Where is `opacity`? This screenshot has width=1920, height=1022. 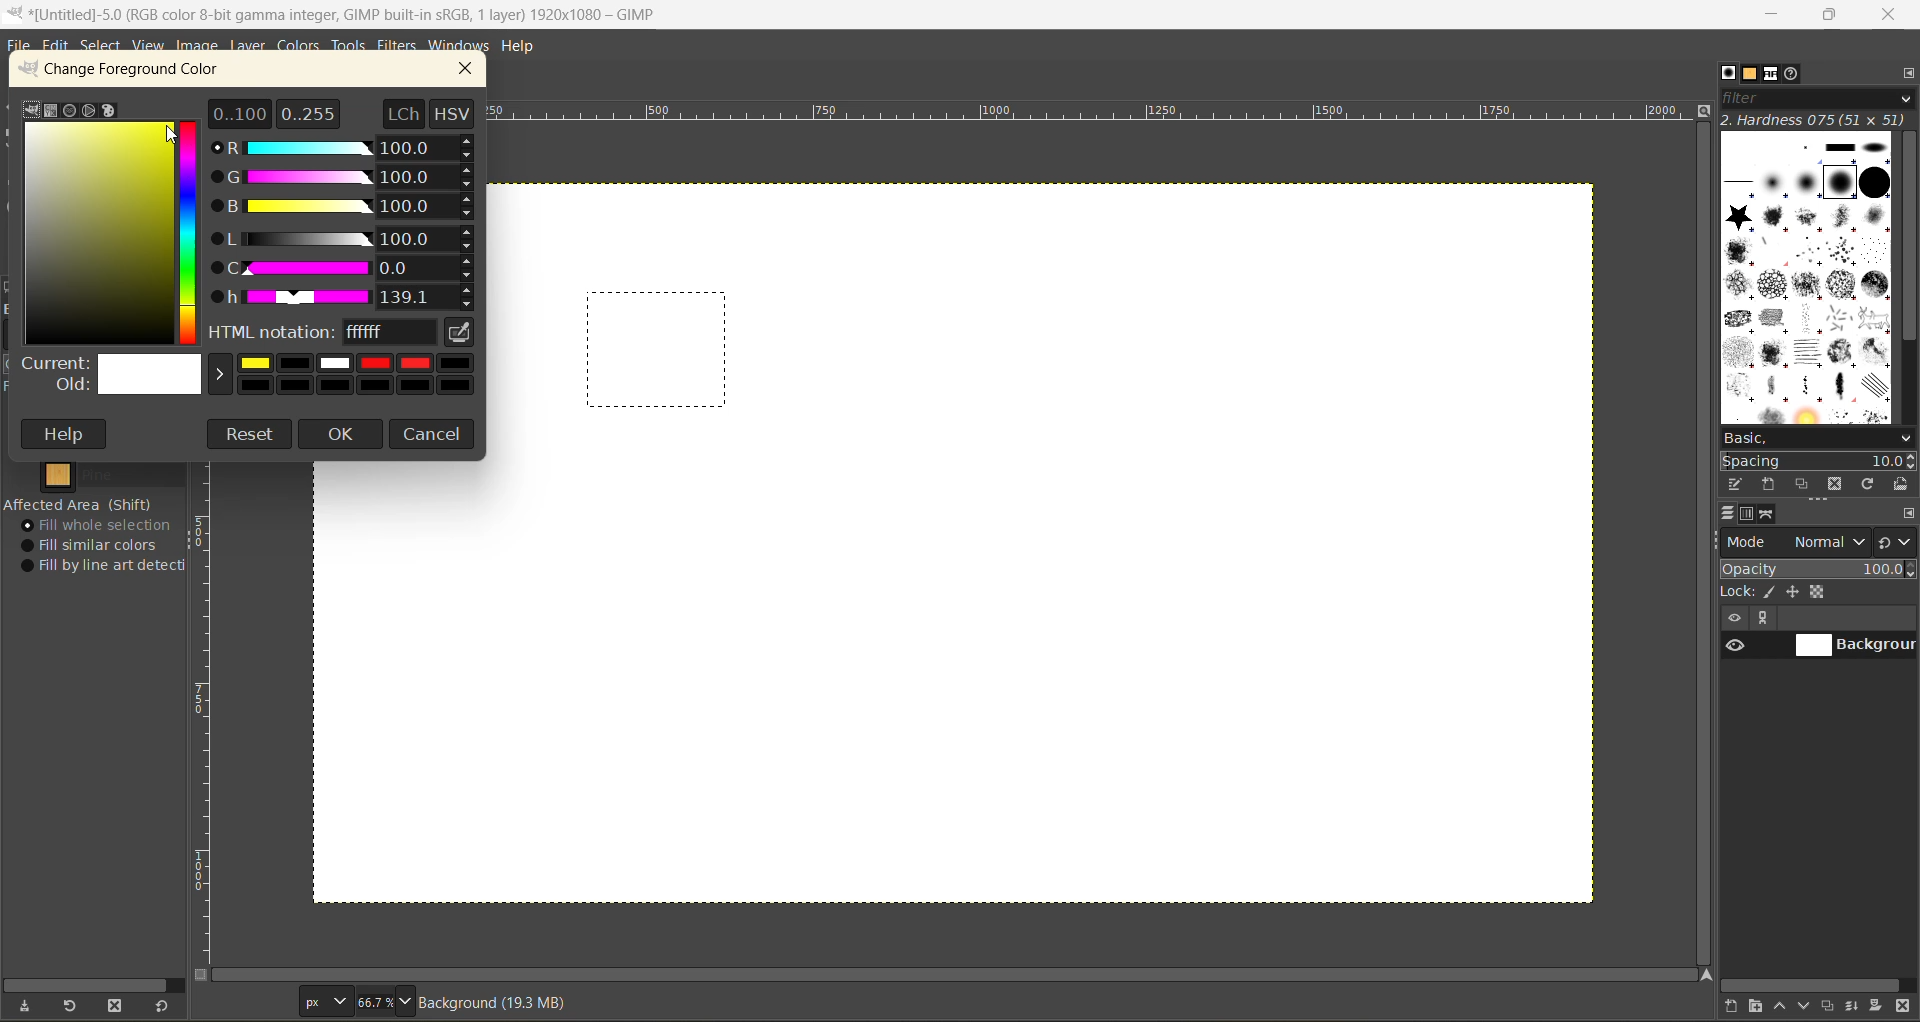
opacity is located at coordinates (1818, 569).